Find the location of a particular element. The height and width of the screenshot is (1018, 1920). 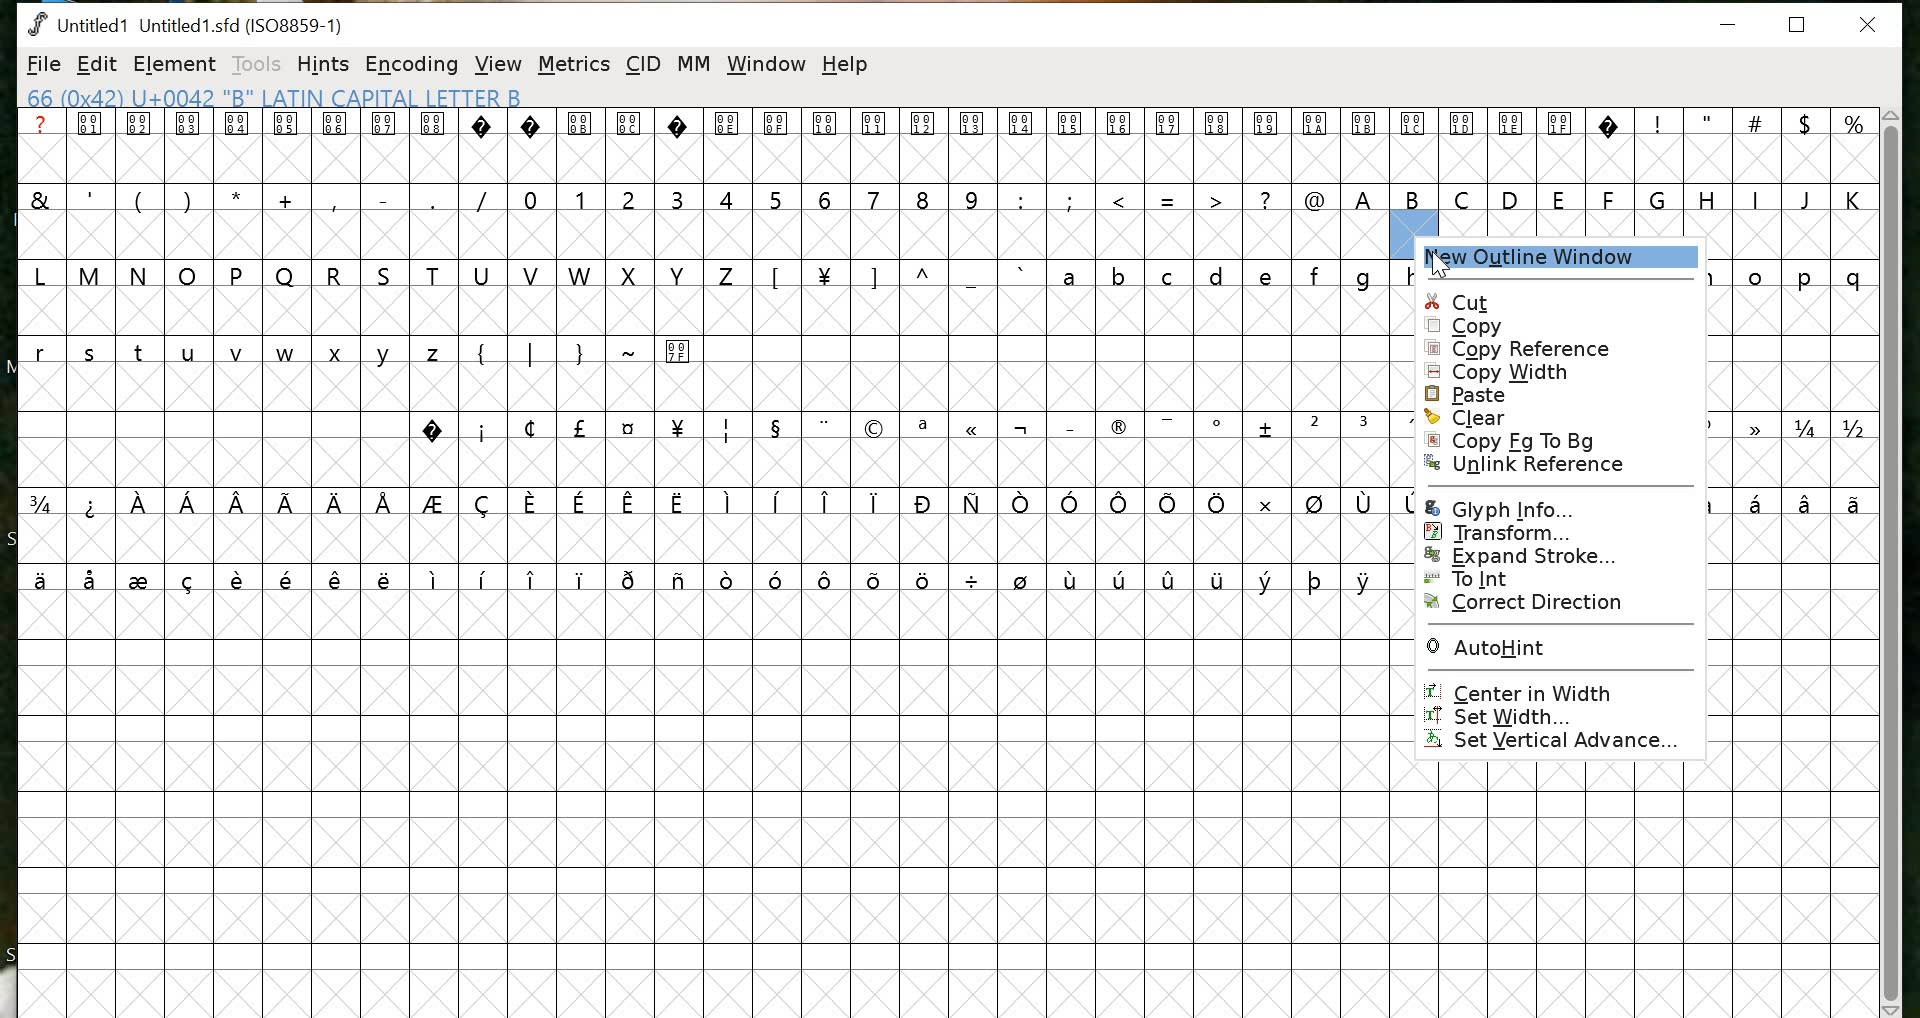

copy is located at coordinates (1563, 328).